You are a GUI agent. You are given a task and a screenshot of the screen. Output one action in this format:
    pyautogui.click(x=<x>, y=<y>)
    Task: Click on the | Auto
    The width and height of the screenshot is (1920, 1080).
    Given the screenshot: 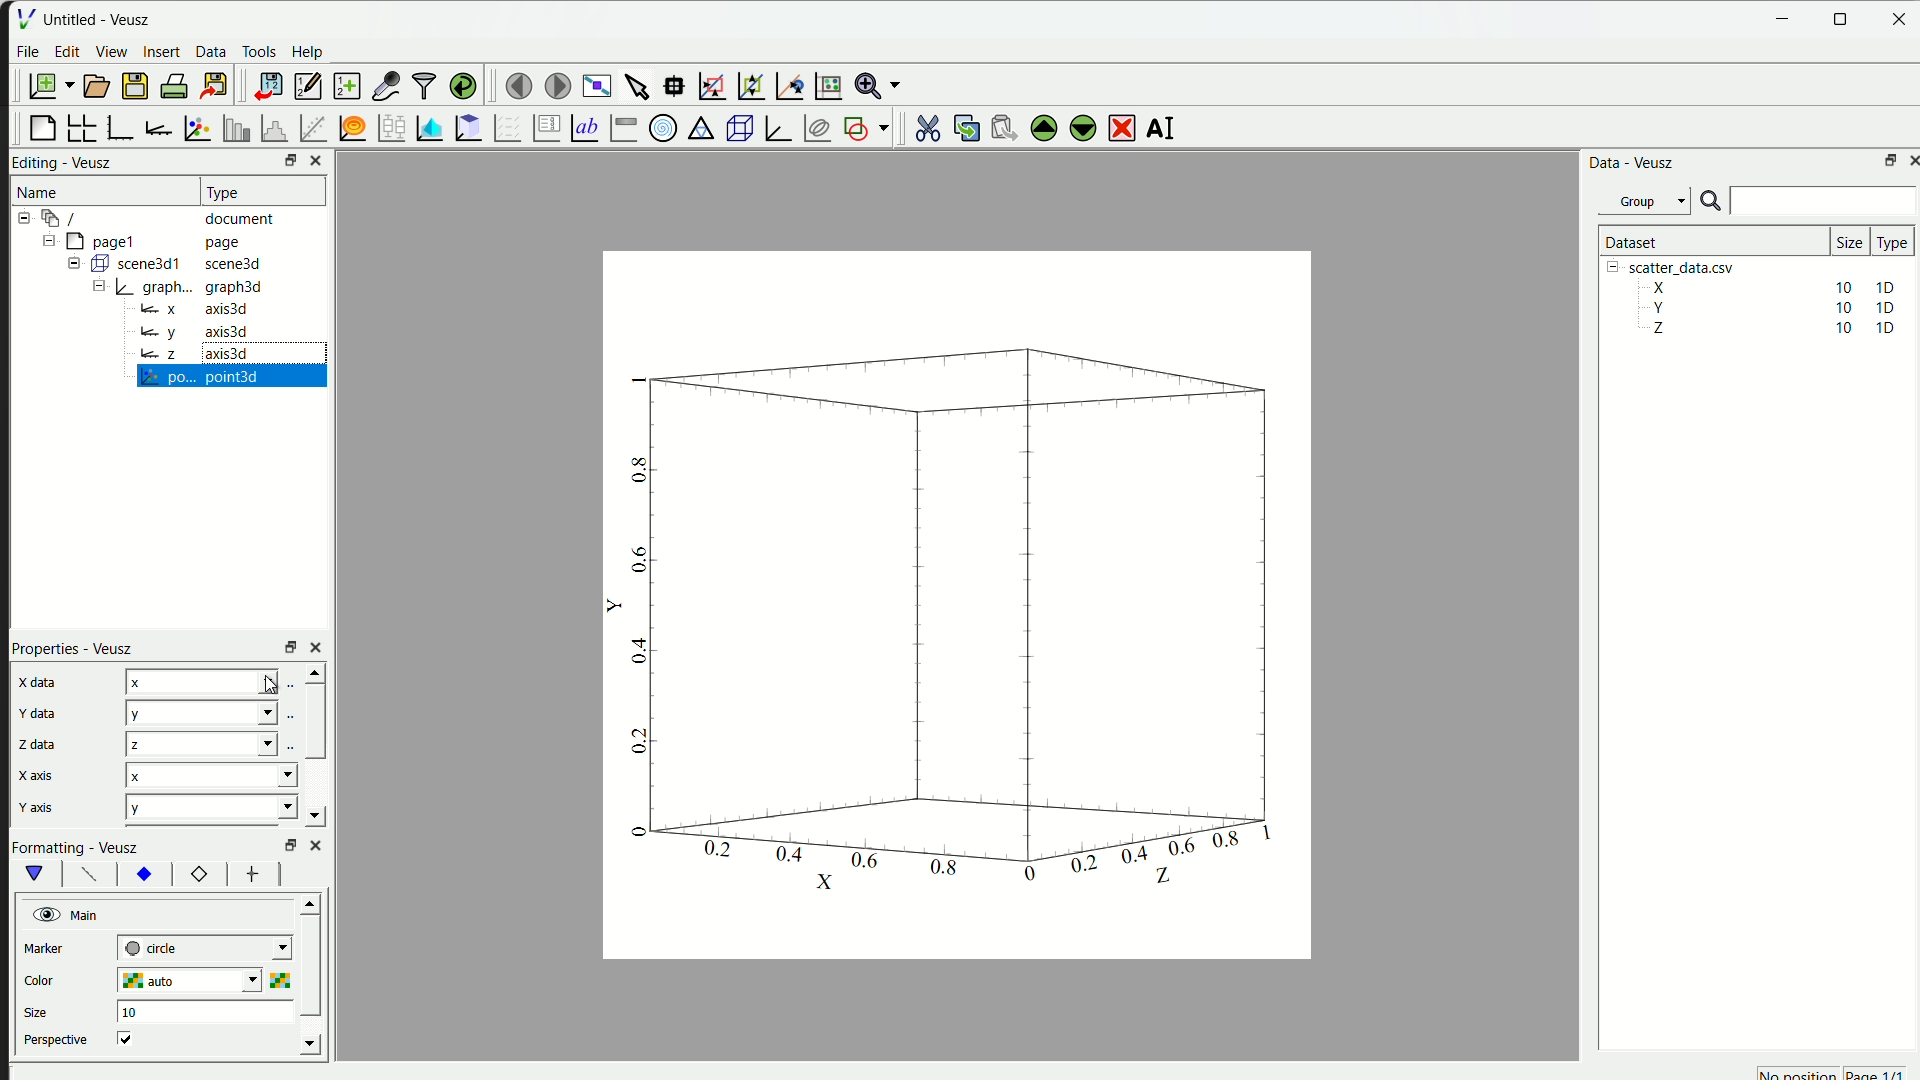 What is the action you would take?
    pyautogui.click(x=221, y=742)
    